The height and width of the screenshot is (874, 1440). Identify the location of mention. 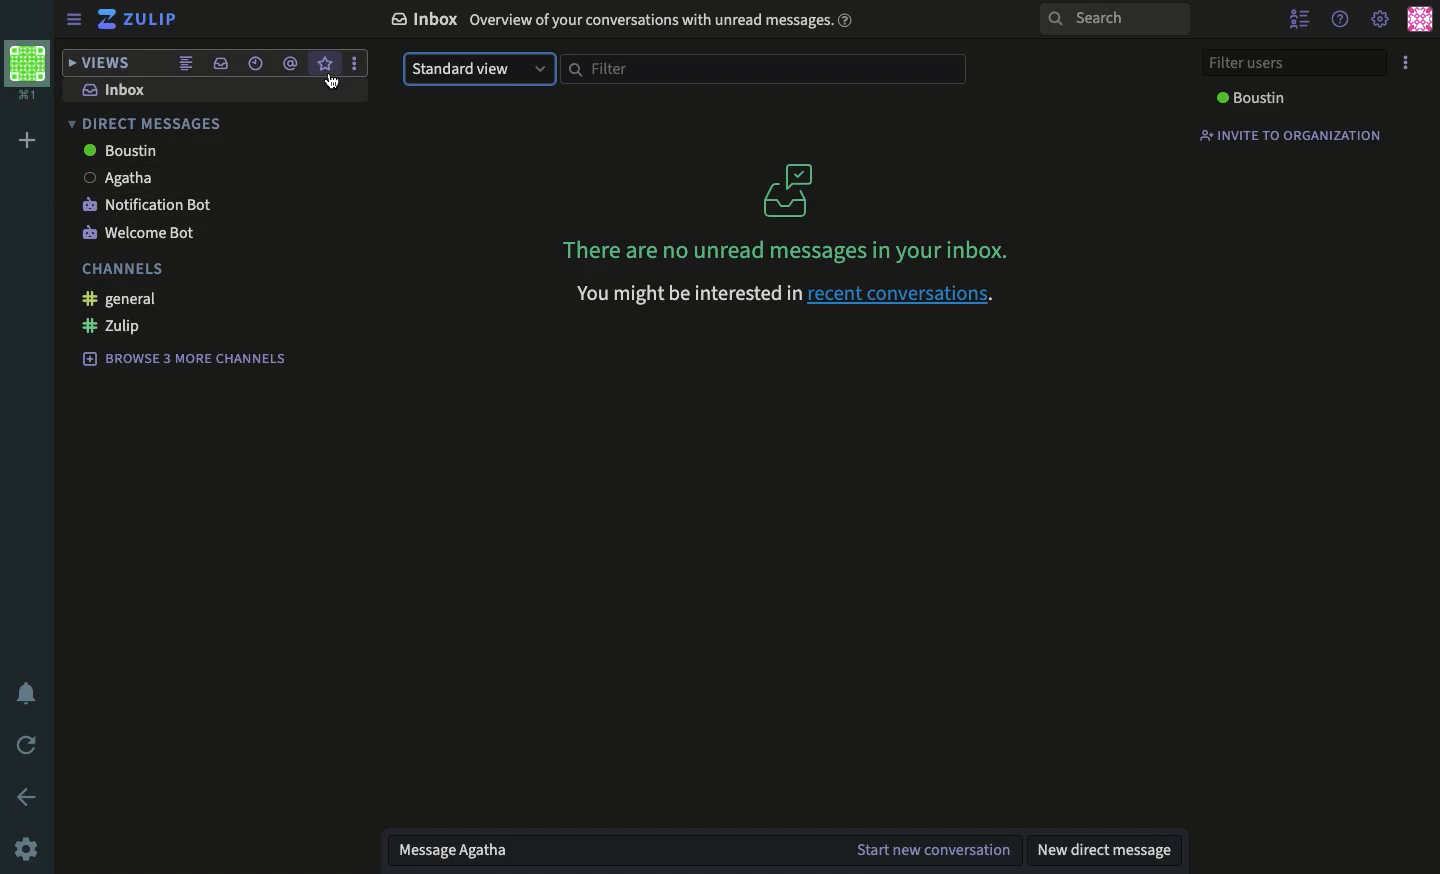
(292, 64).